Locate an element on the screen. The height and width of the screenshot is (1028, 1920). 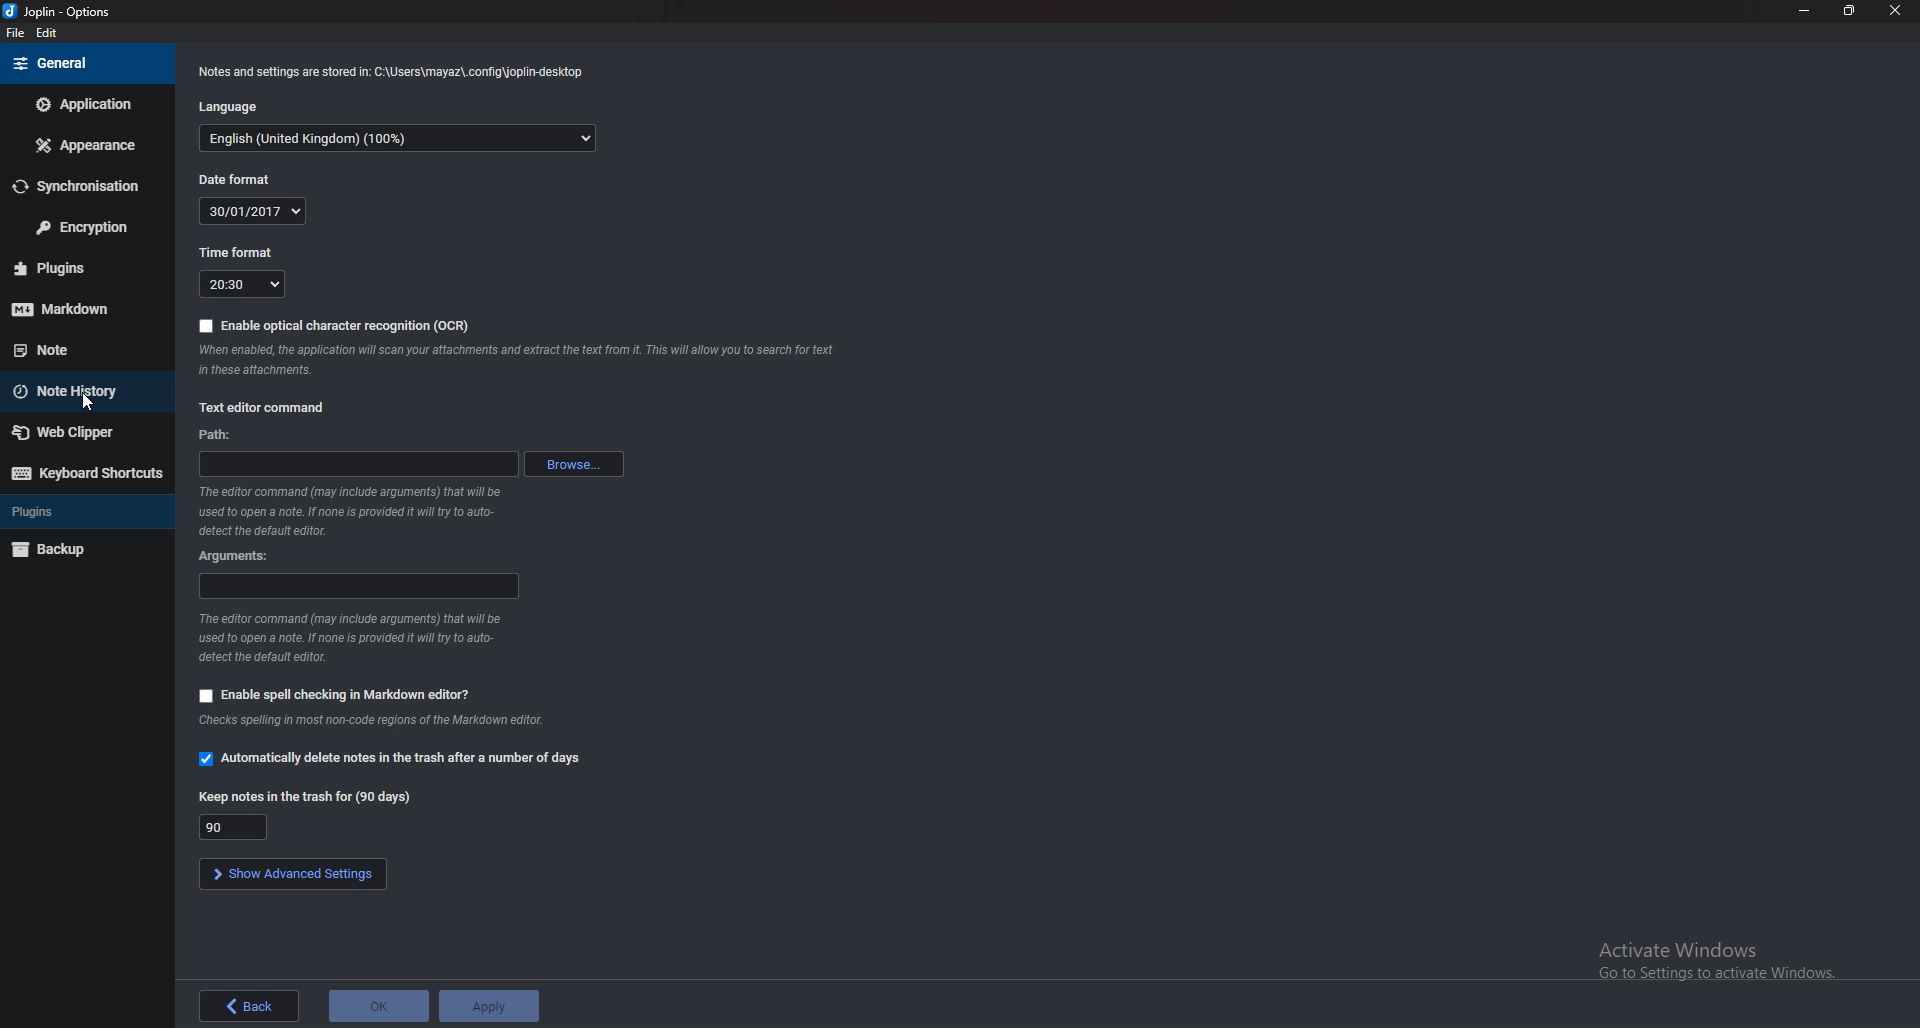
Language is located at coordinates (400, 139).